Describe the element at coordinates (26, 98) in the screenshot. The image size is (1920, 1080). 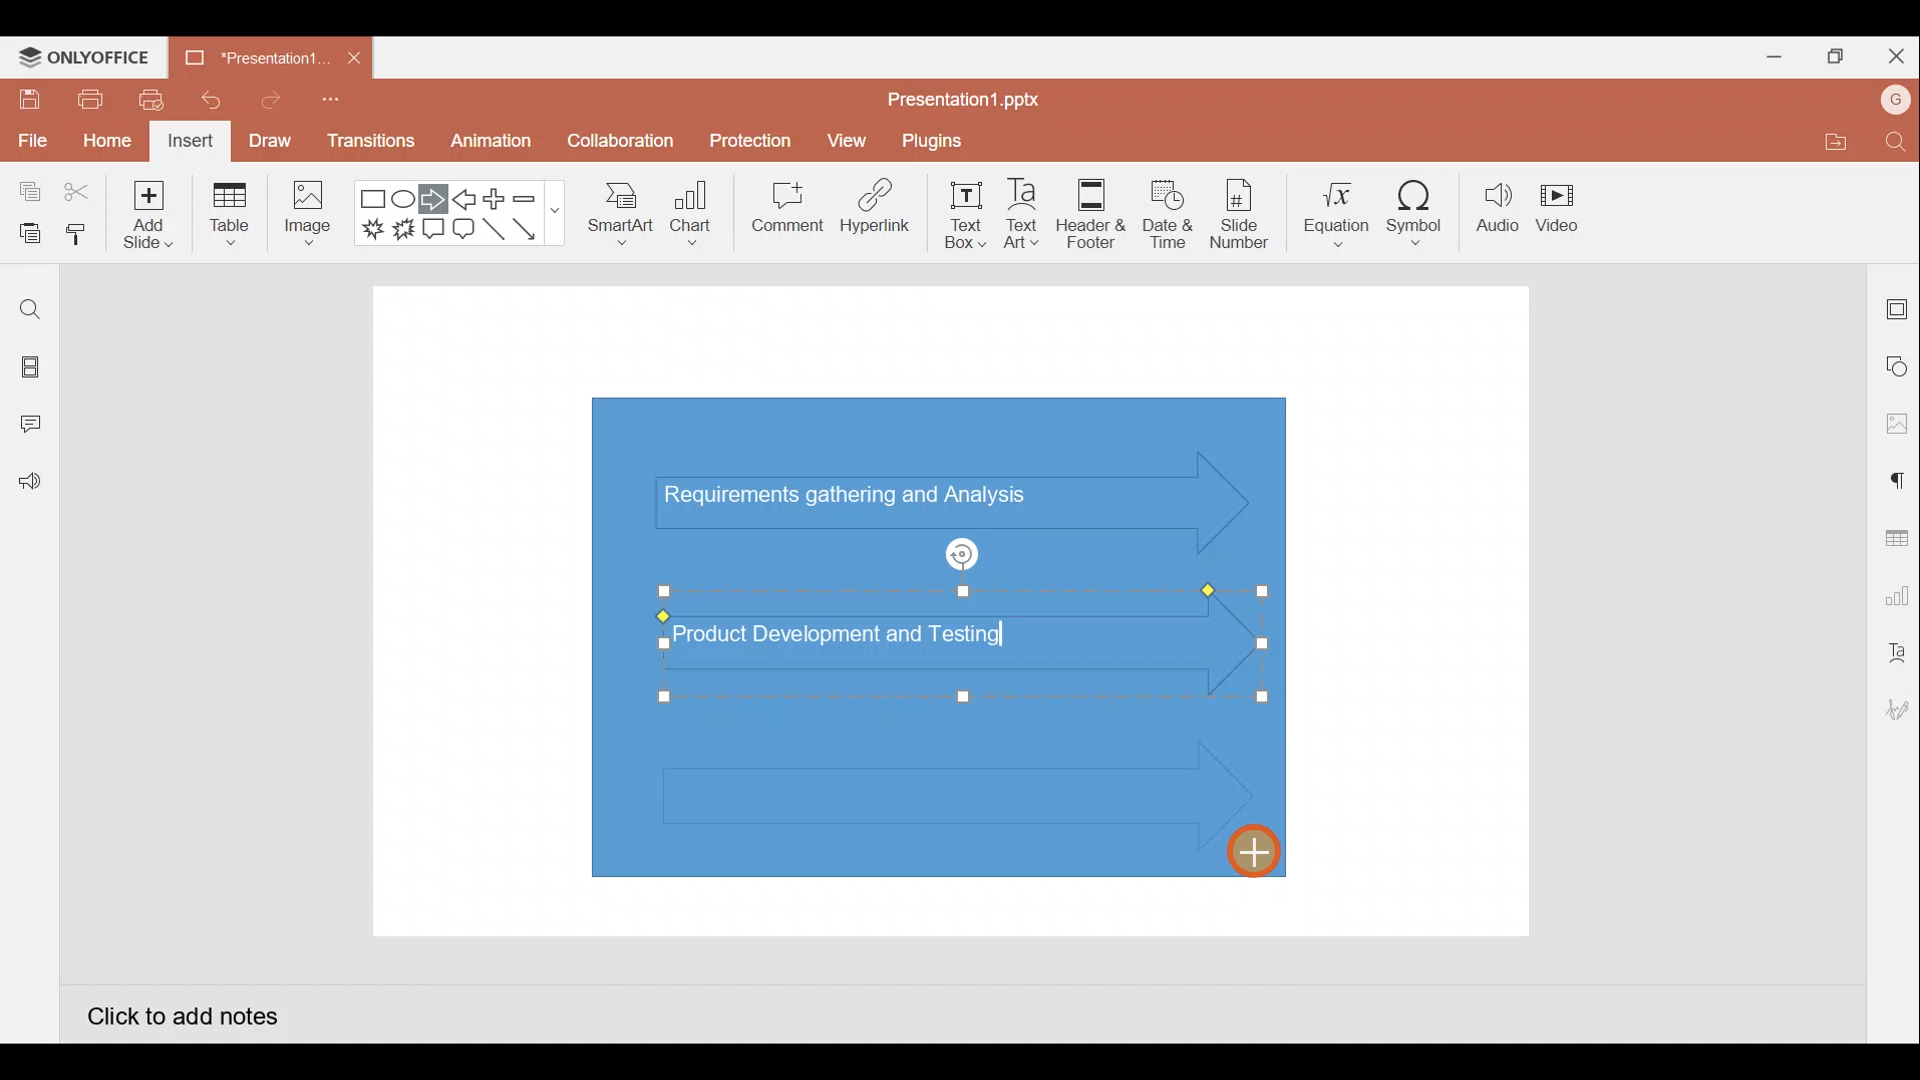
I see `Save` at that location.